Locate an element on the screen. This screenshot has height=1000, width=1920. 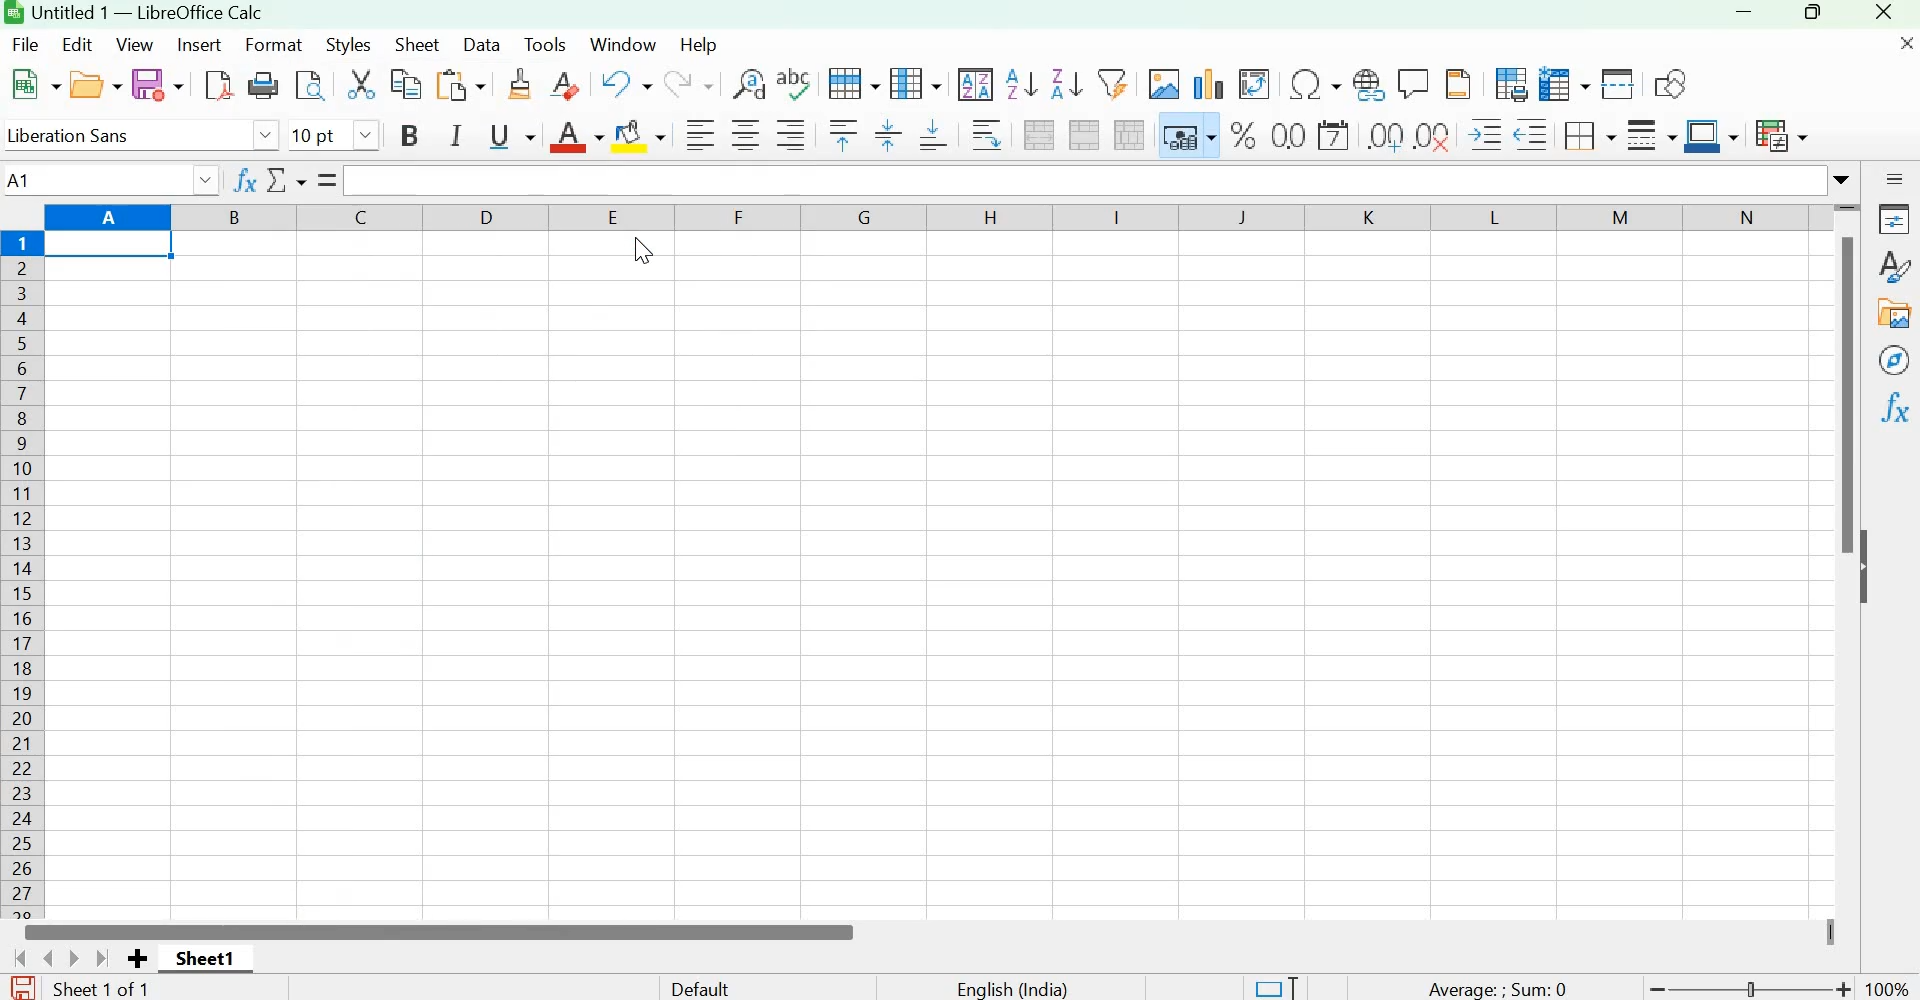
toggle is located at coordinates (1756, 986).